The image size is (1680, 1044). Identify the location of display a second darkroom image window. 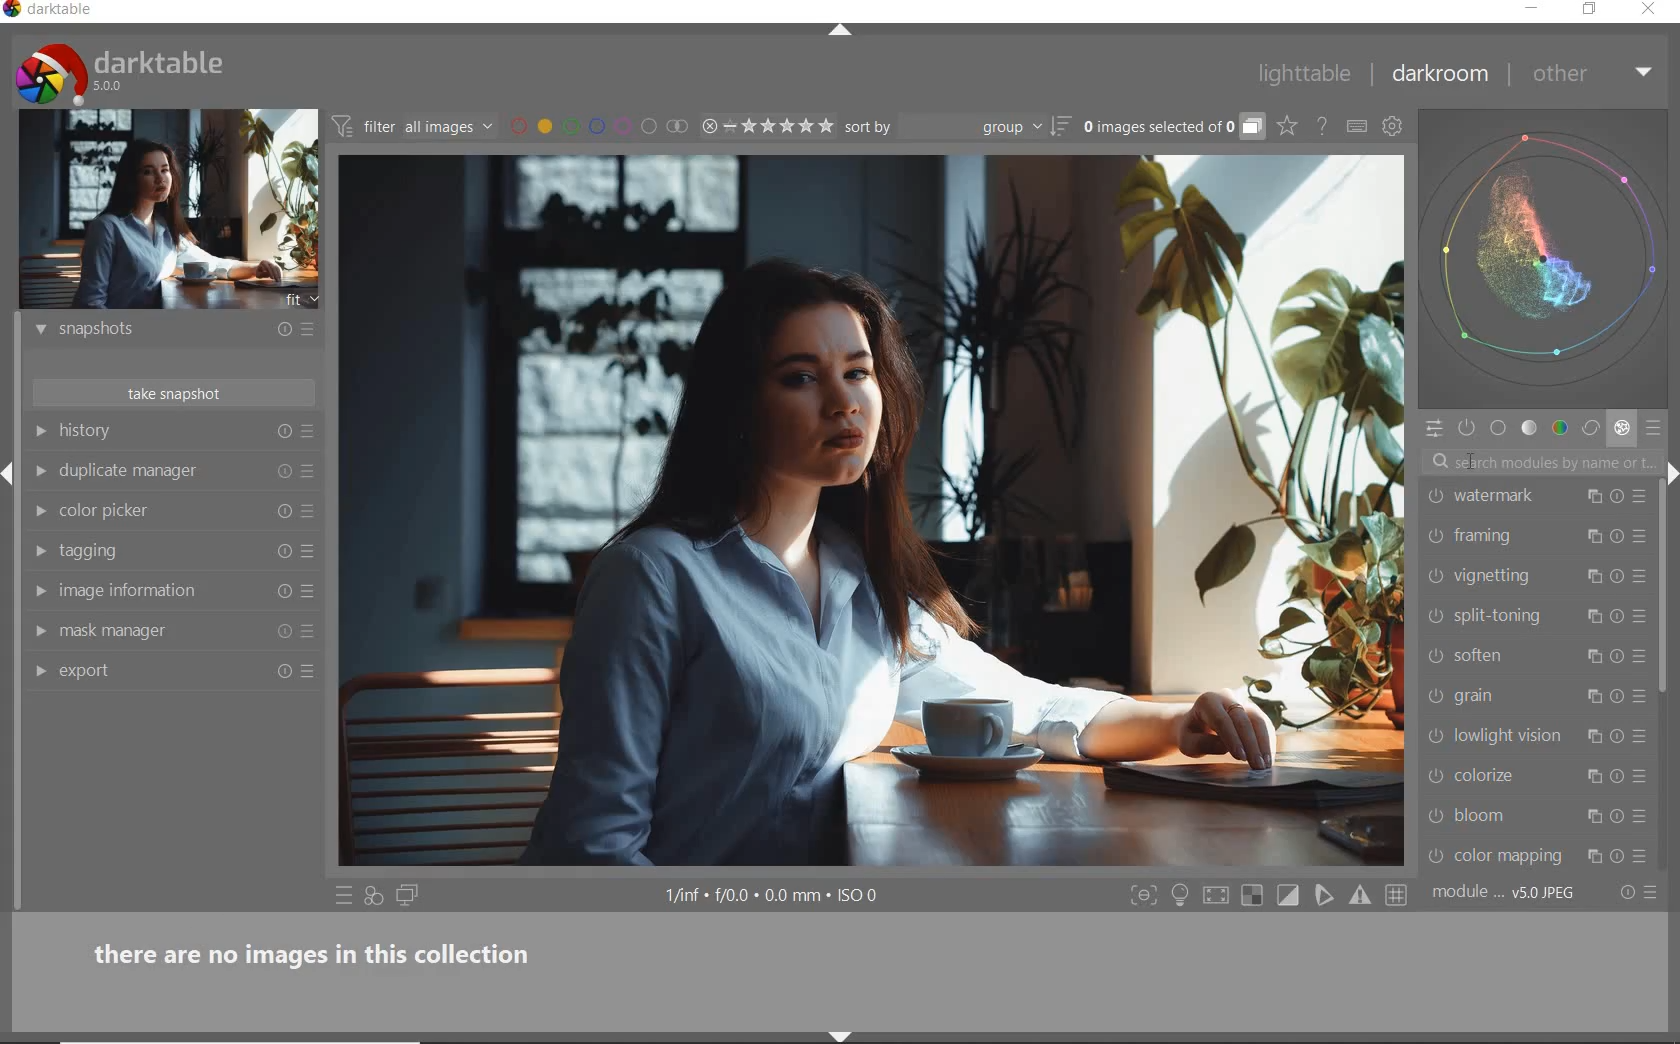
(408, 896).